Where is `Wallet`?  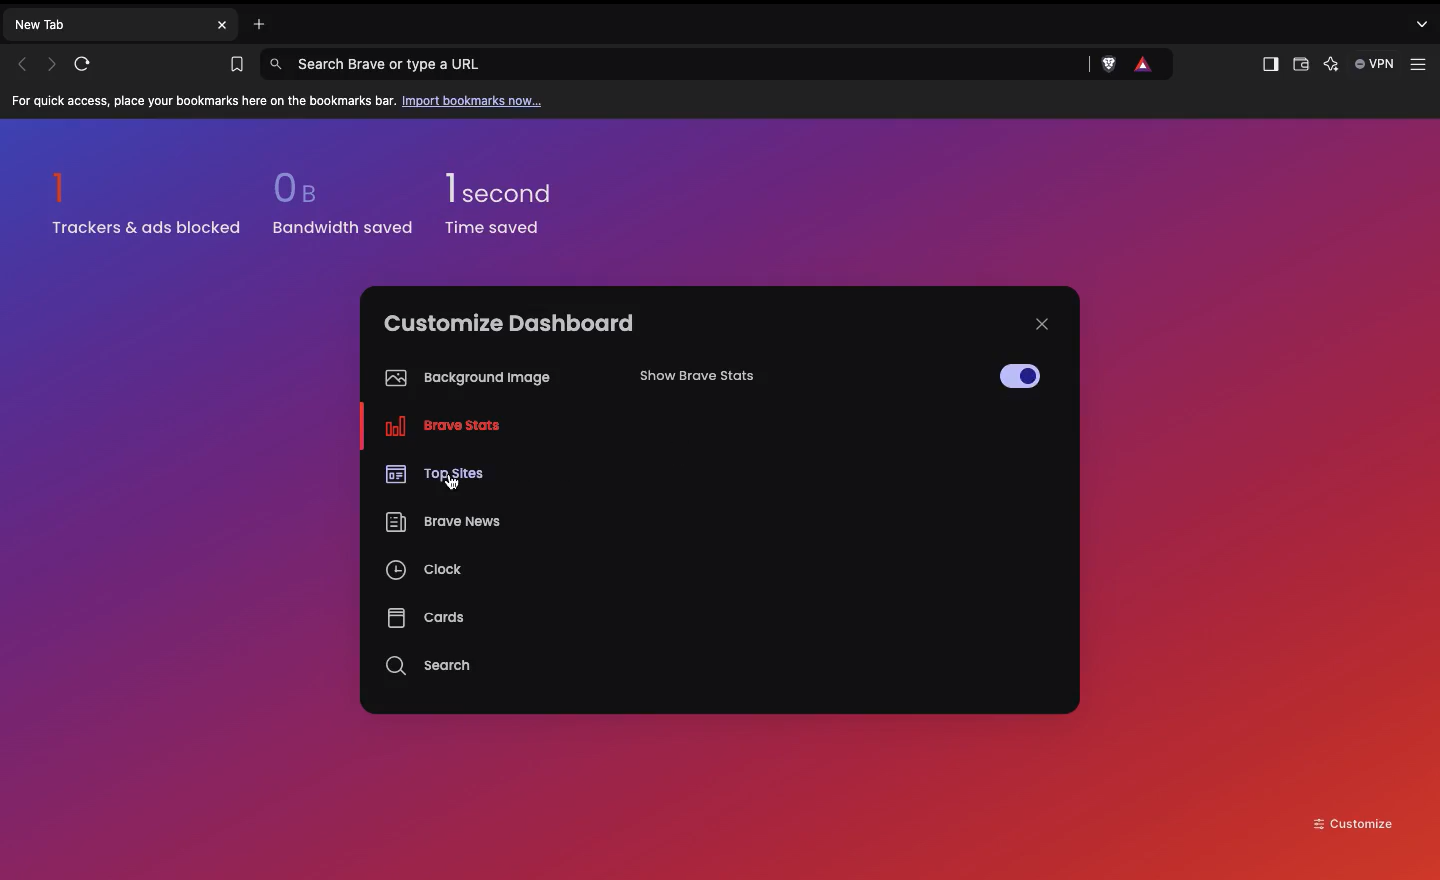
Wallet is located at coordinates (1299, 67).